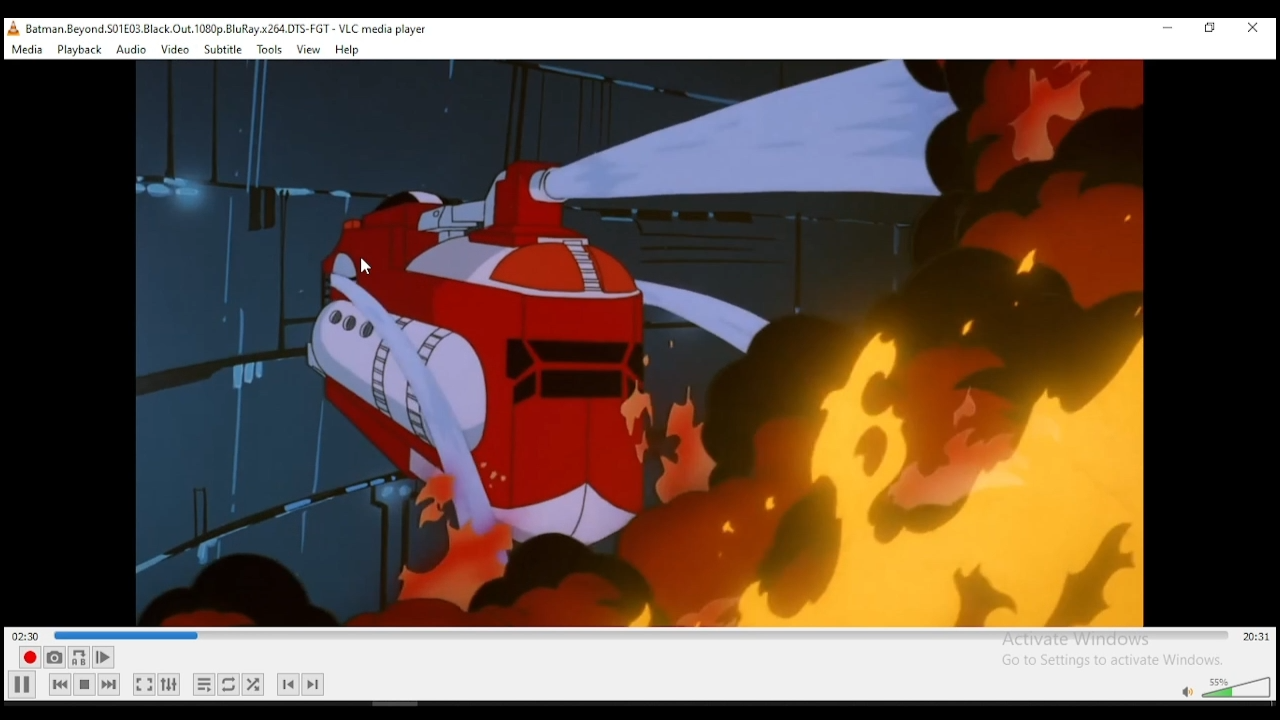 The height and width of the screenshot is (720, 1280). I want to click on subtitle, so click(224, 49).